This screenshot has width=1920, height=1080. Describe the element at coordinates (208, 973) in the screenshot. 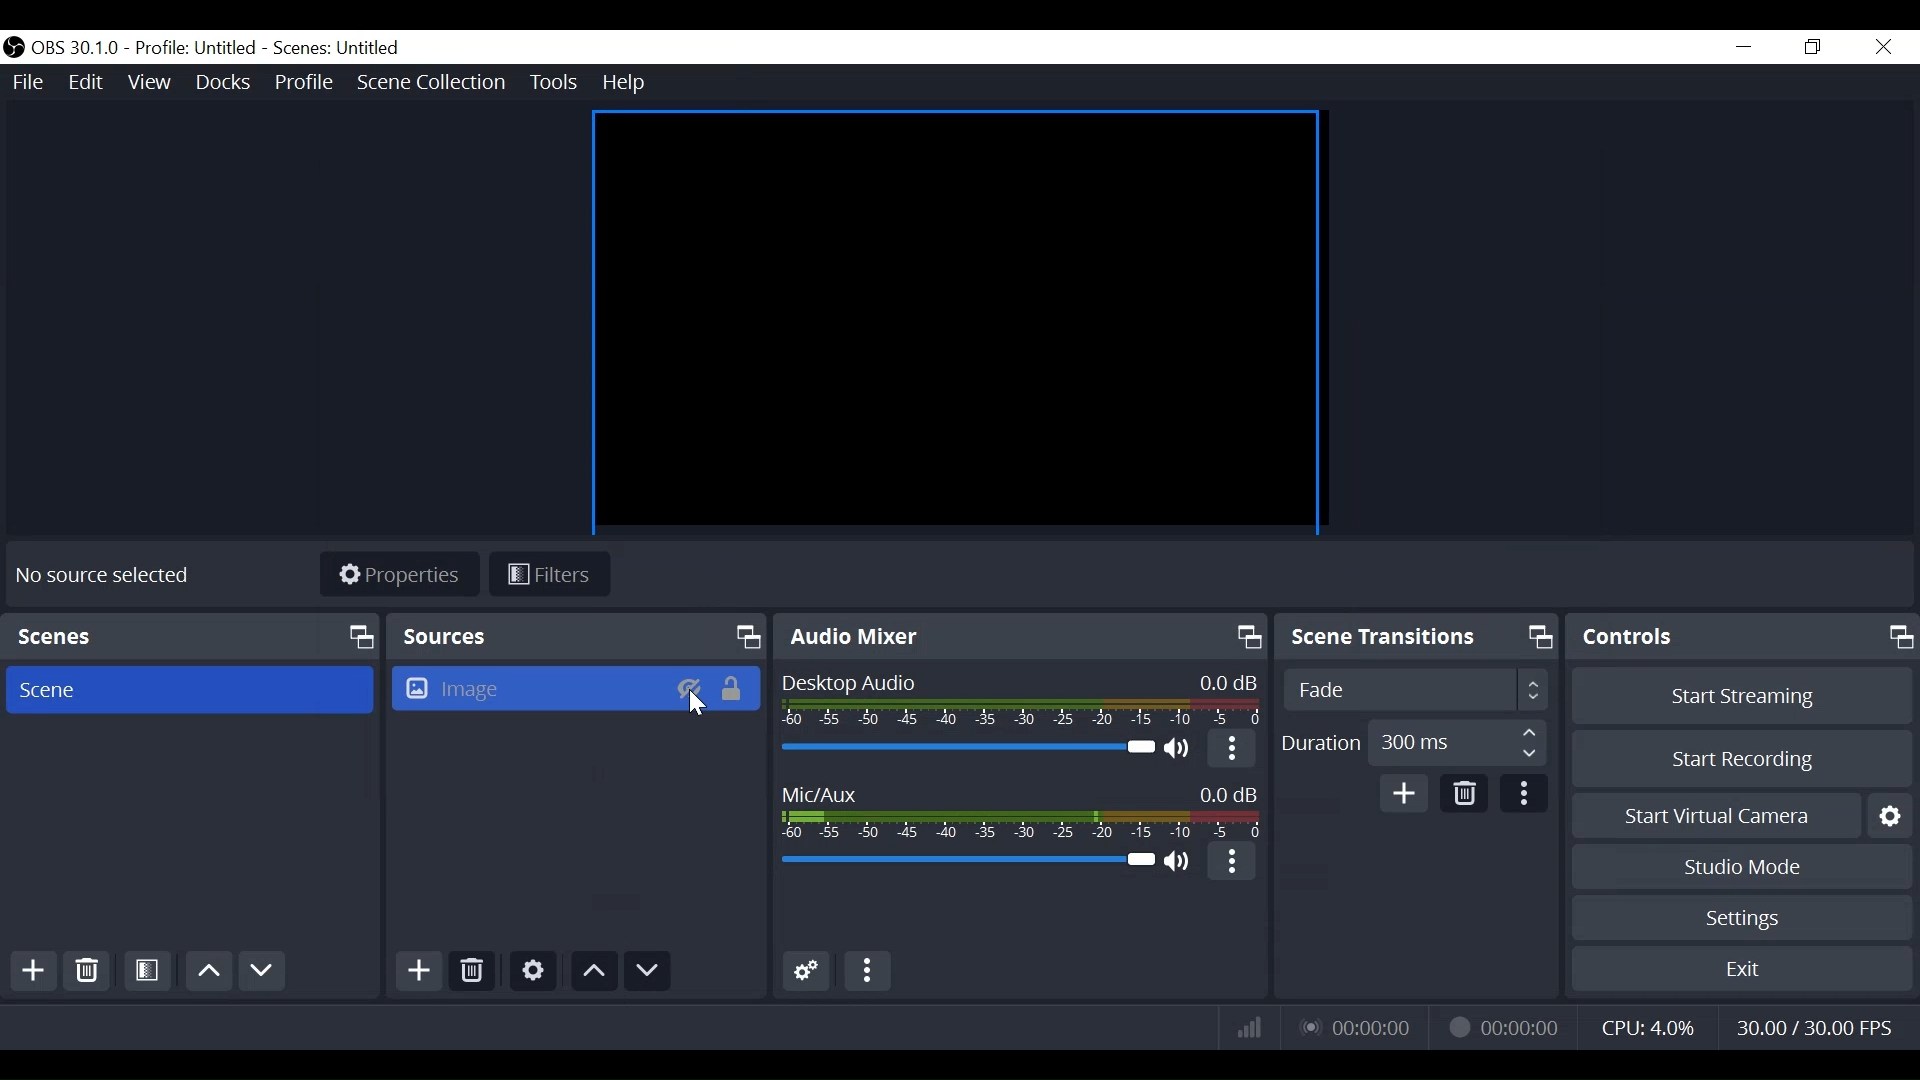

I see `Move up` at that location.